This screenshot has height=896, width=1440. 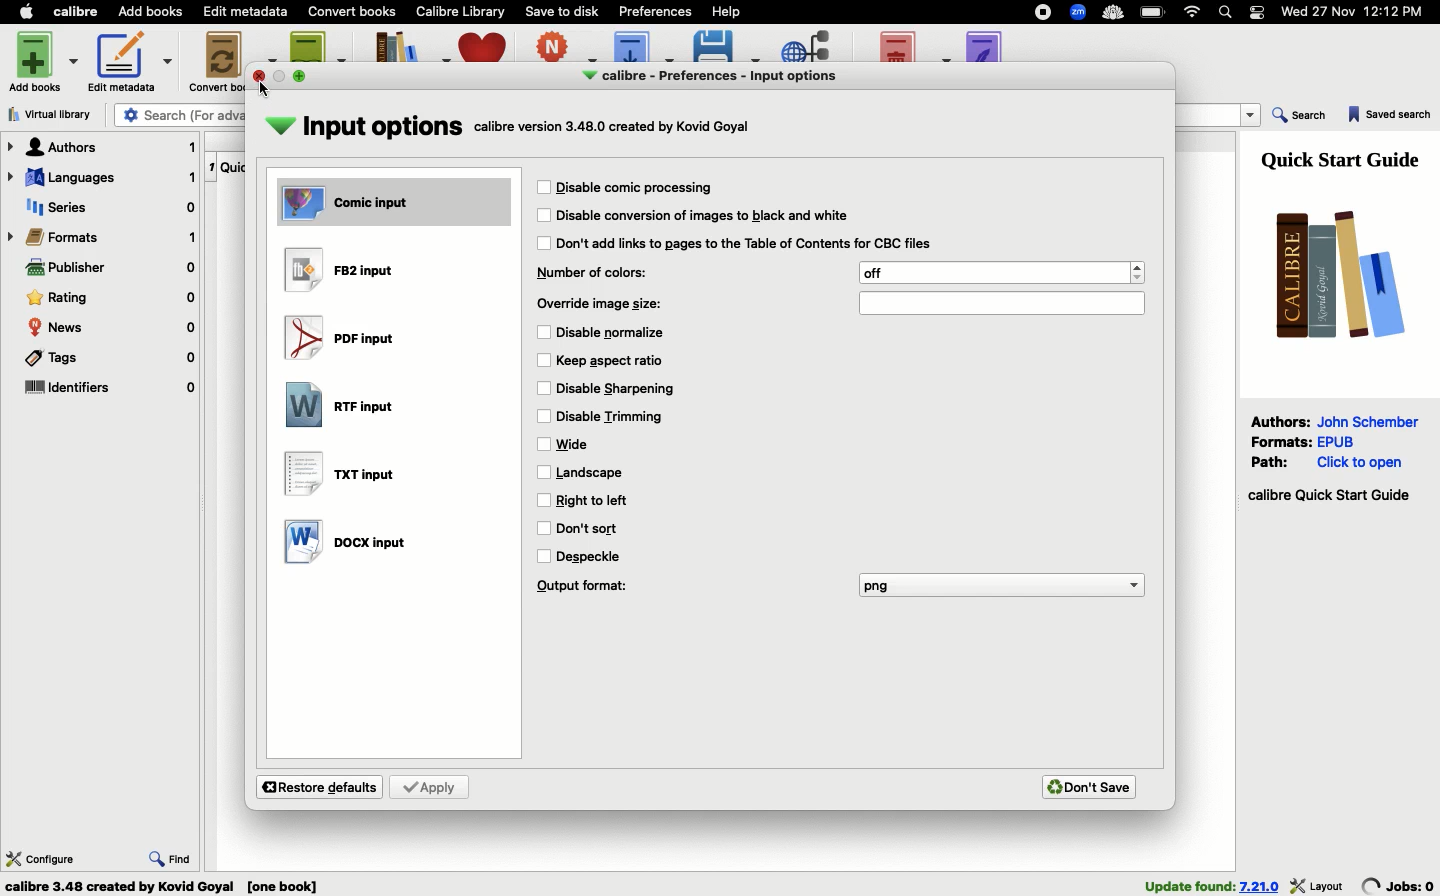 What do you see at coordinates (563, 10) in the screenshot?
I see `Save to disk` at bounding box center [563, 10].